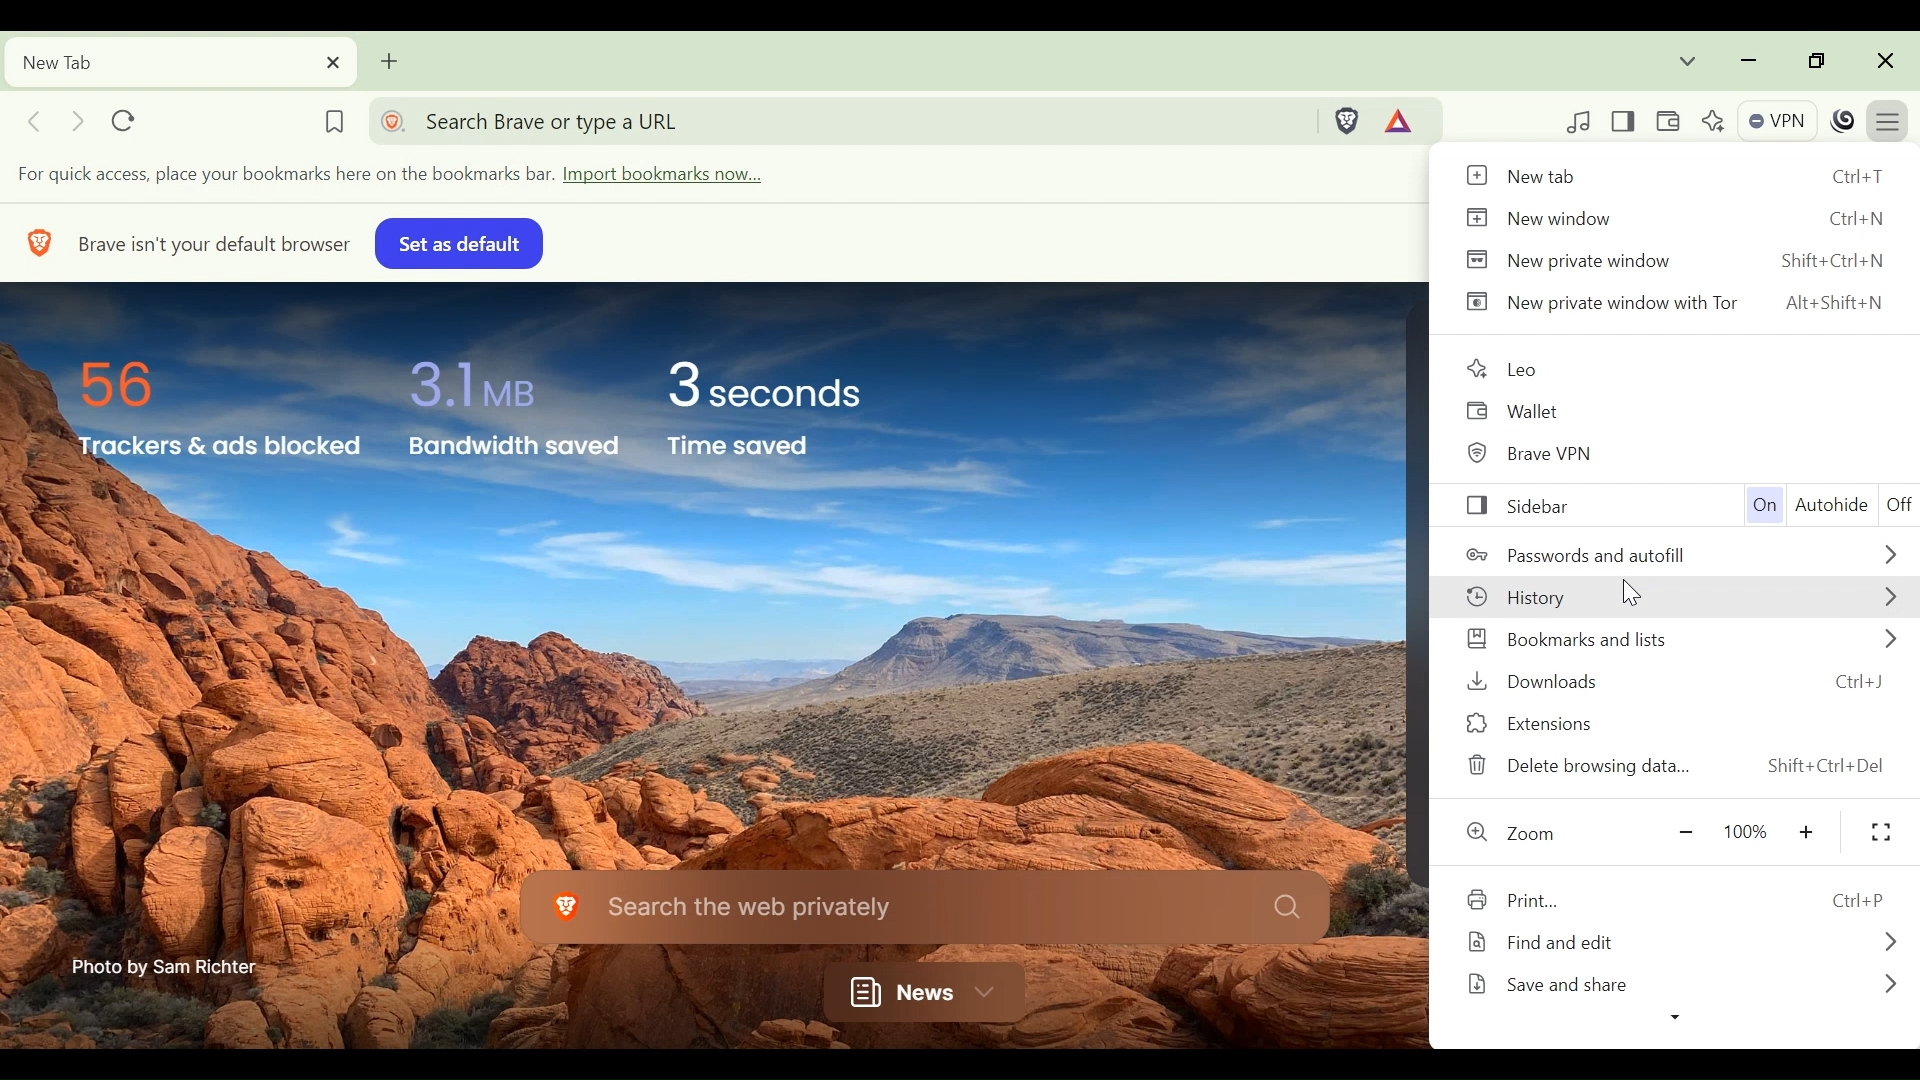 This screenshot has height=1080, width=1920. Describe the element at coordinates (1811, 59) in the screenshot. I see `restore` at that location.